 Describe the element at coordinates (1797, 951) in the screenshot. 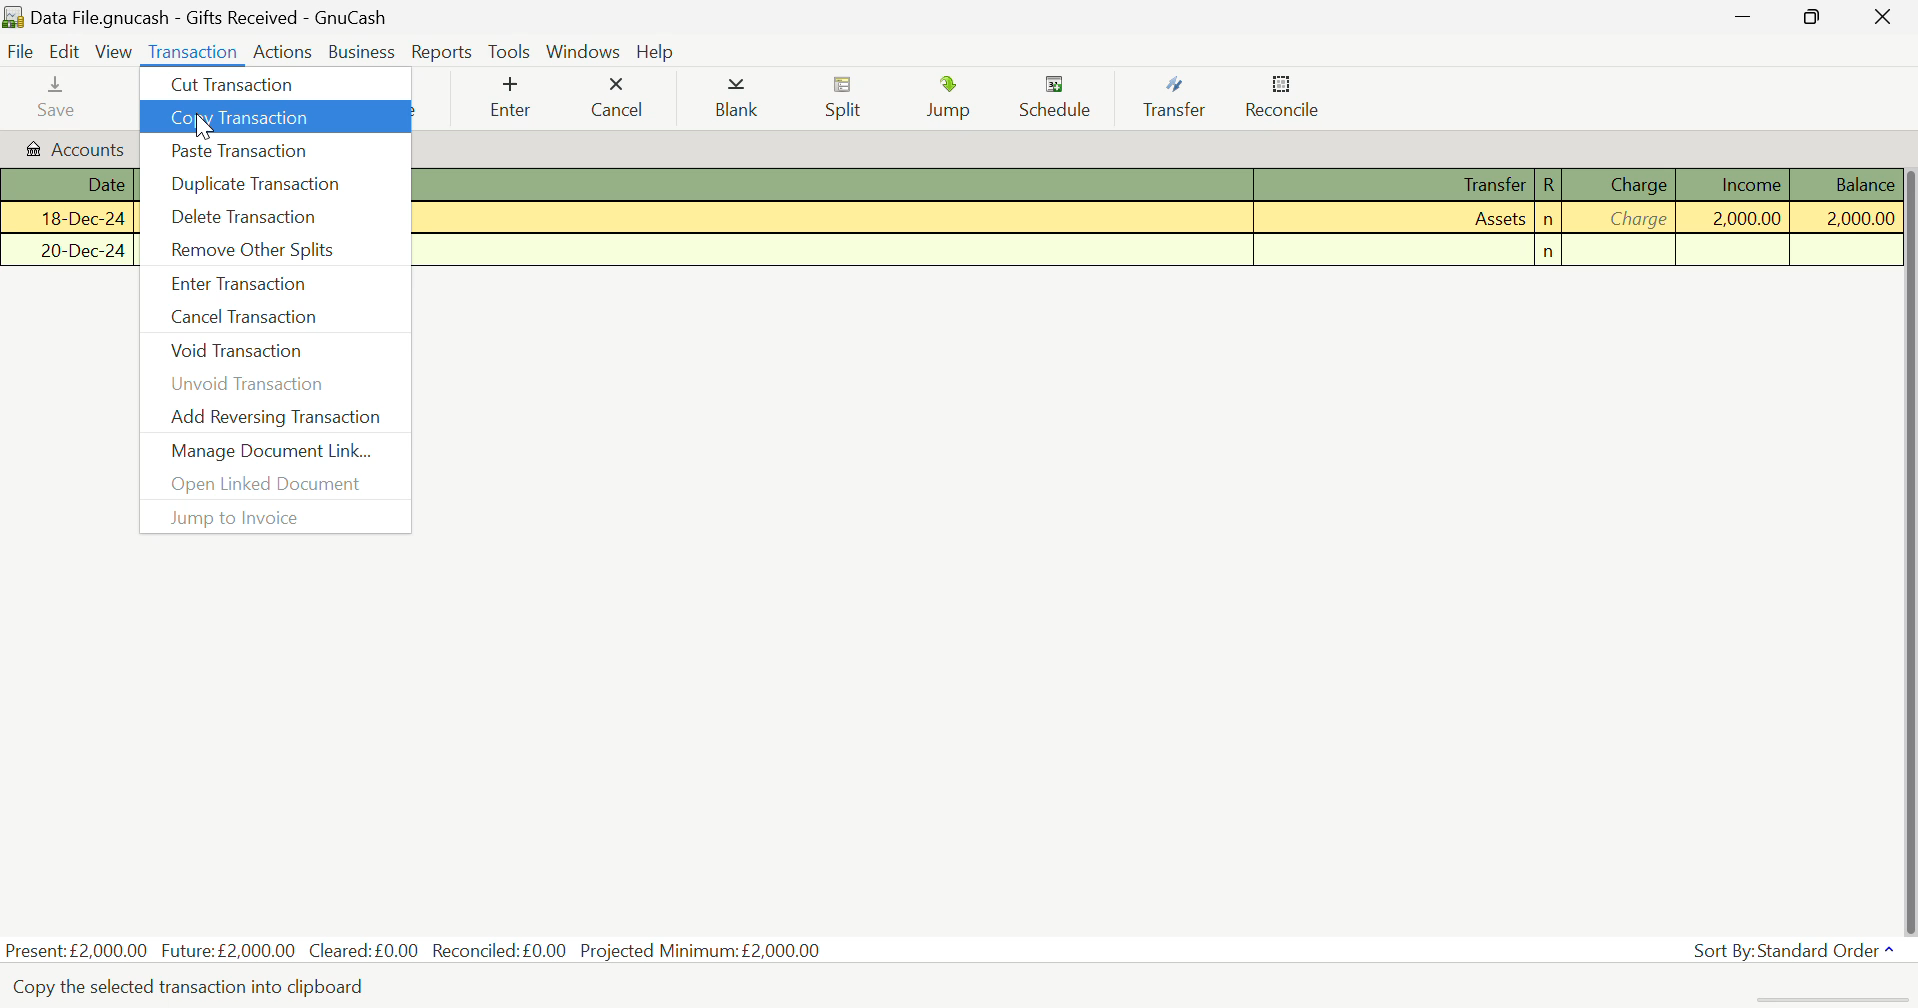

I see `Sort By: Standard Order` at that location.